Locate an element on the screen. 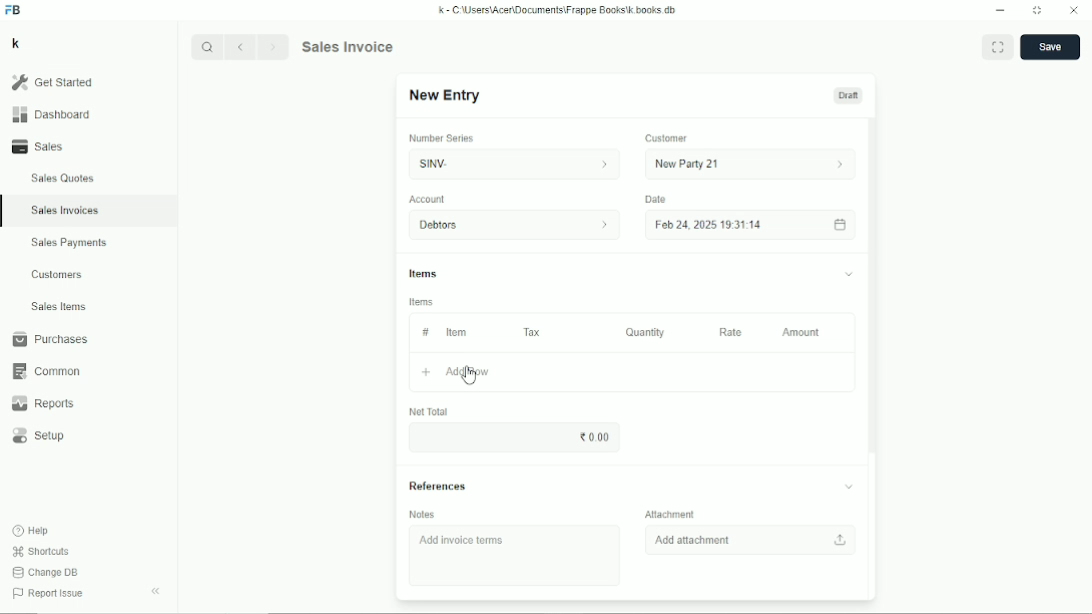 The image size is (1092, 614). Help is located at coordinates (32, 530).